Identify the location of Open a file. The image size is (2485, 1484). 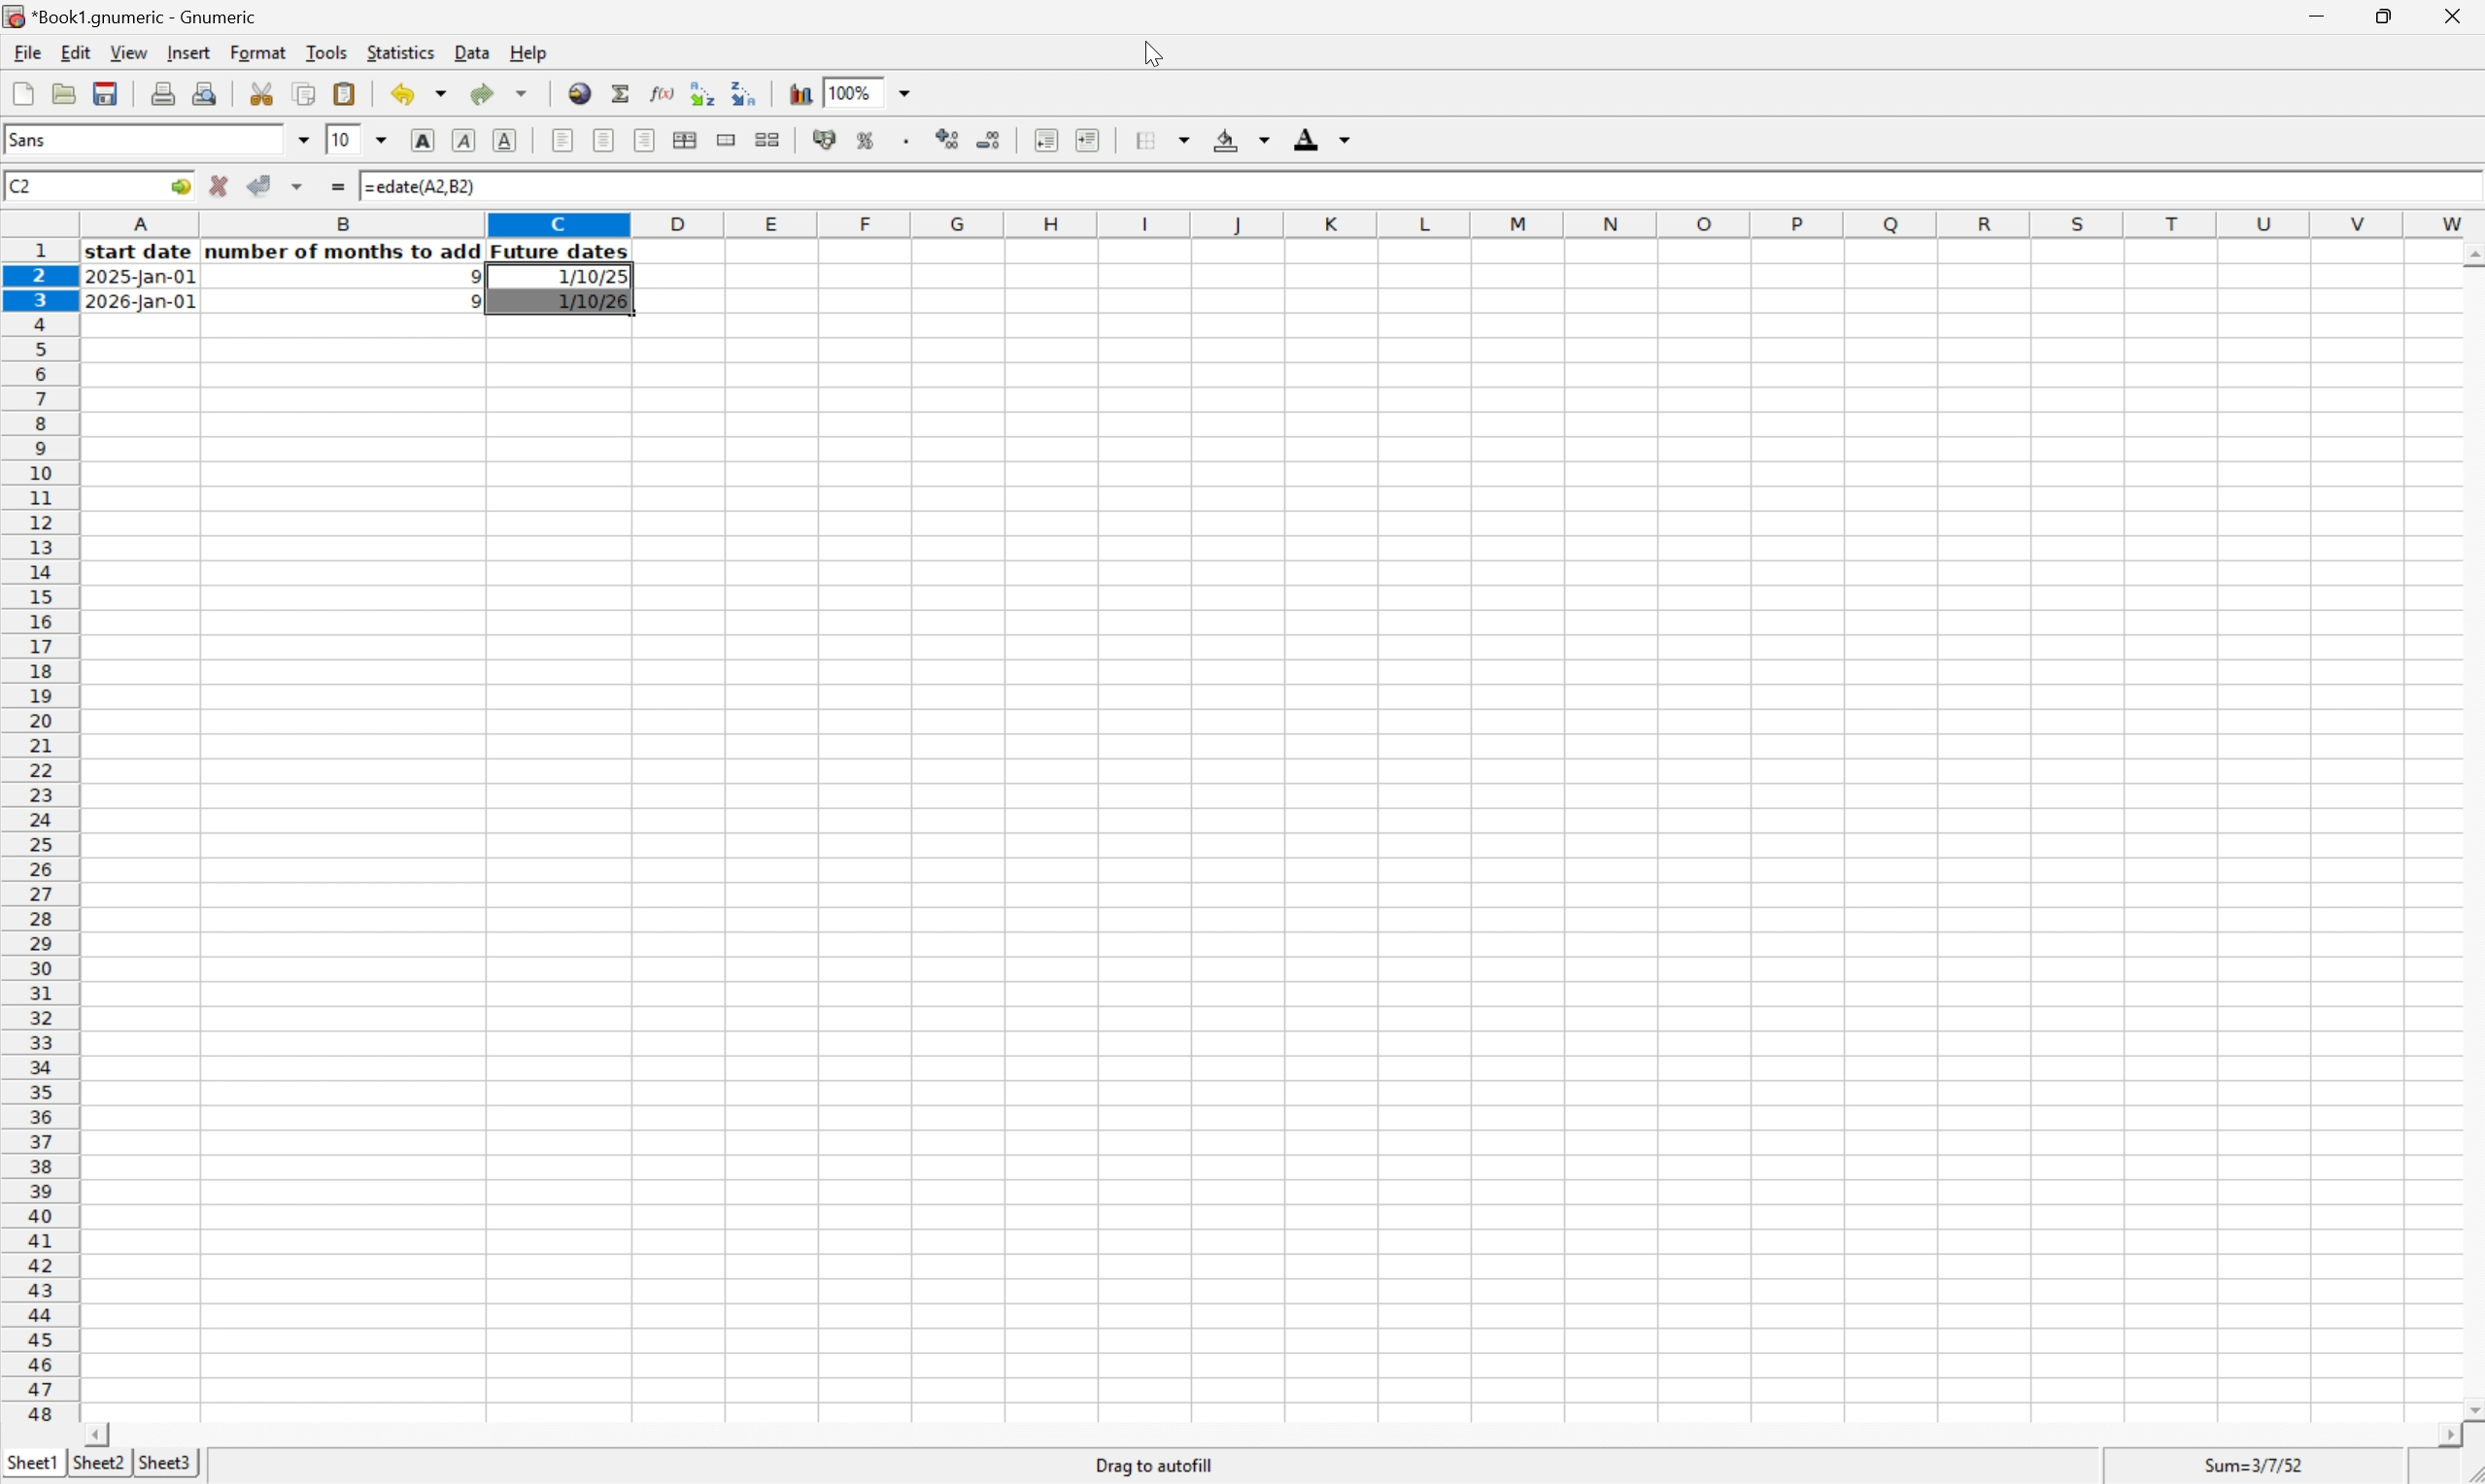
(62, 93).